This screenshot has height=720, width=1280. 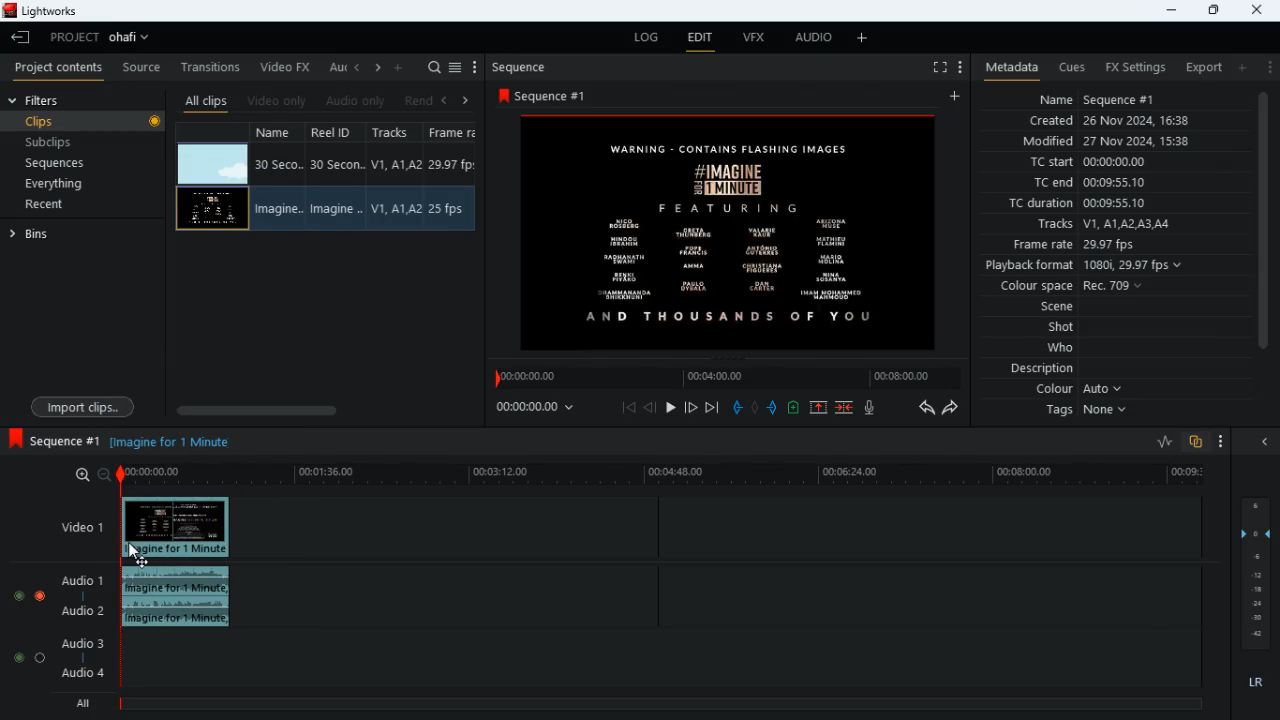 What do you see at coordinates (1075, 203) in the screenshot?
I see `tc duration` at bounding box center [1075, 203].